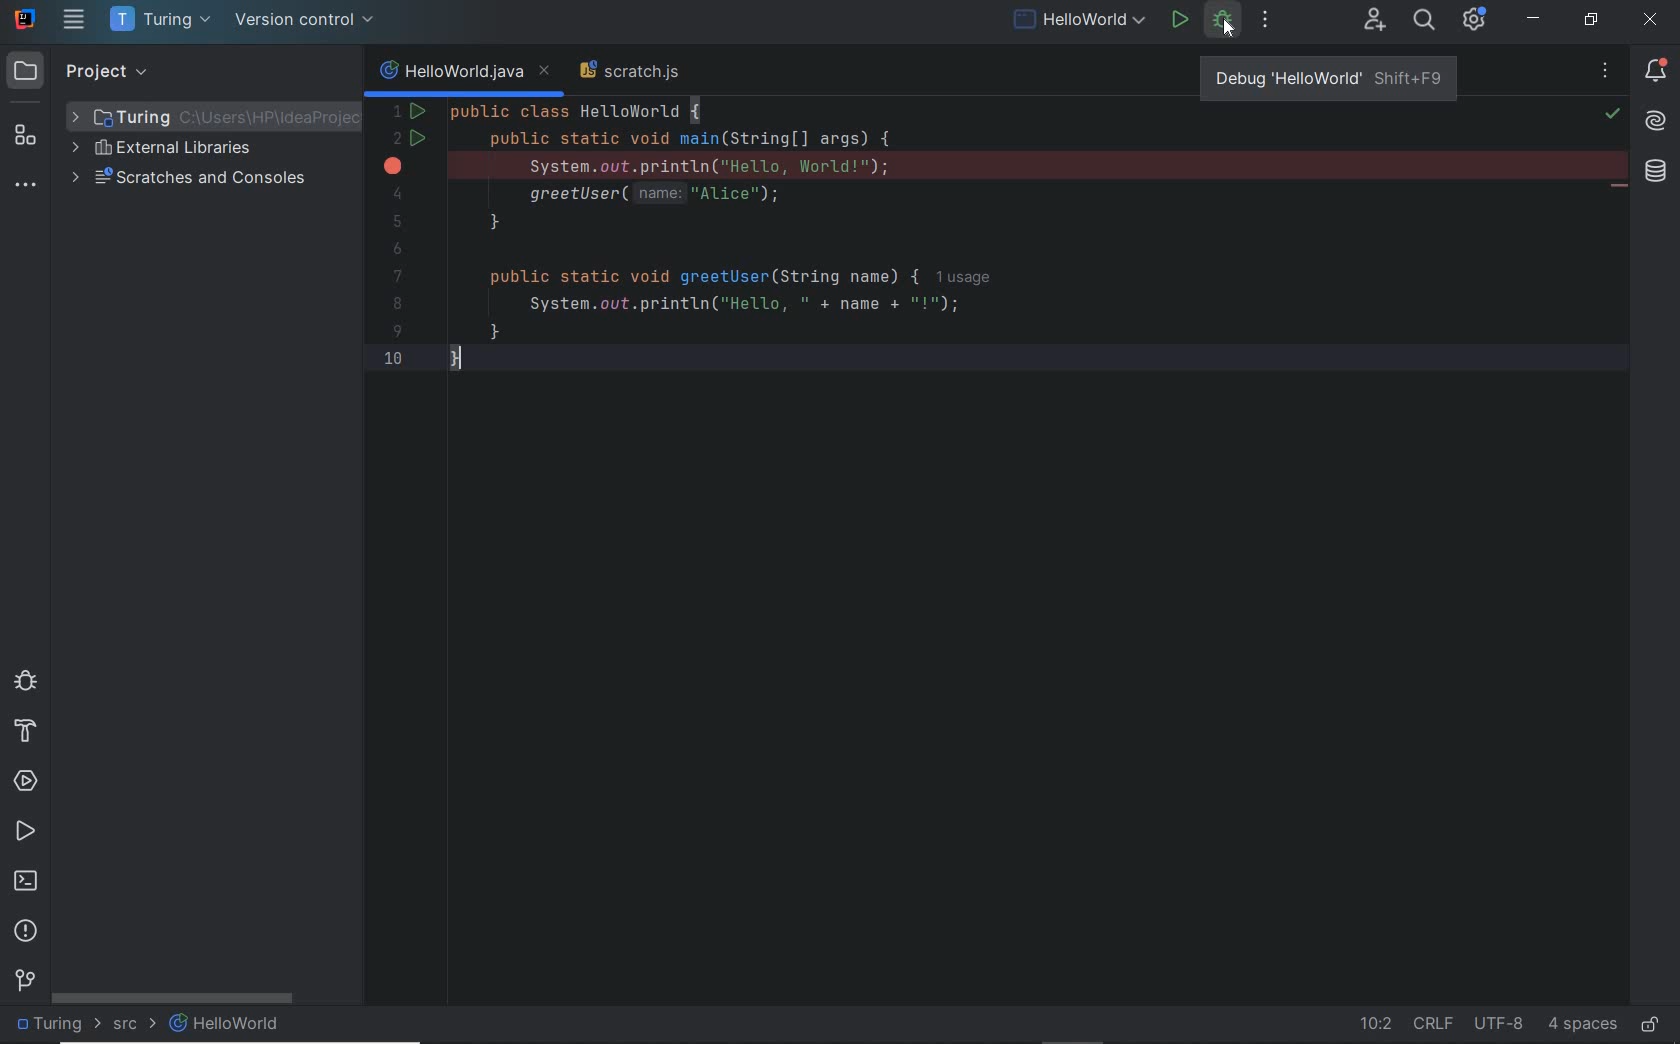 This screenshot has width=1680, height=1044. What do you see at coordinates (463, 72) in the screenshot?
I see `current file name` at bounding box center [463, 72].